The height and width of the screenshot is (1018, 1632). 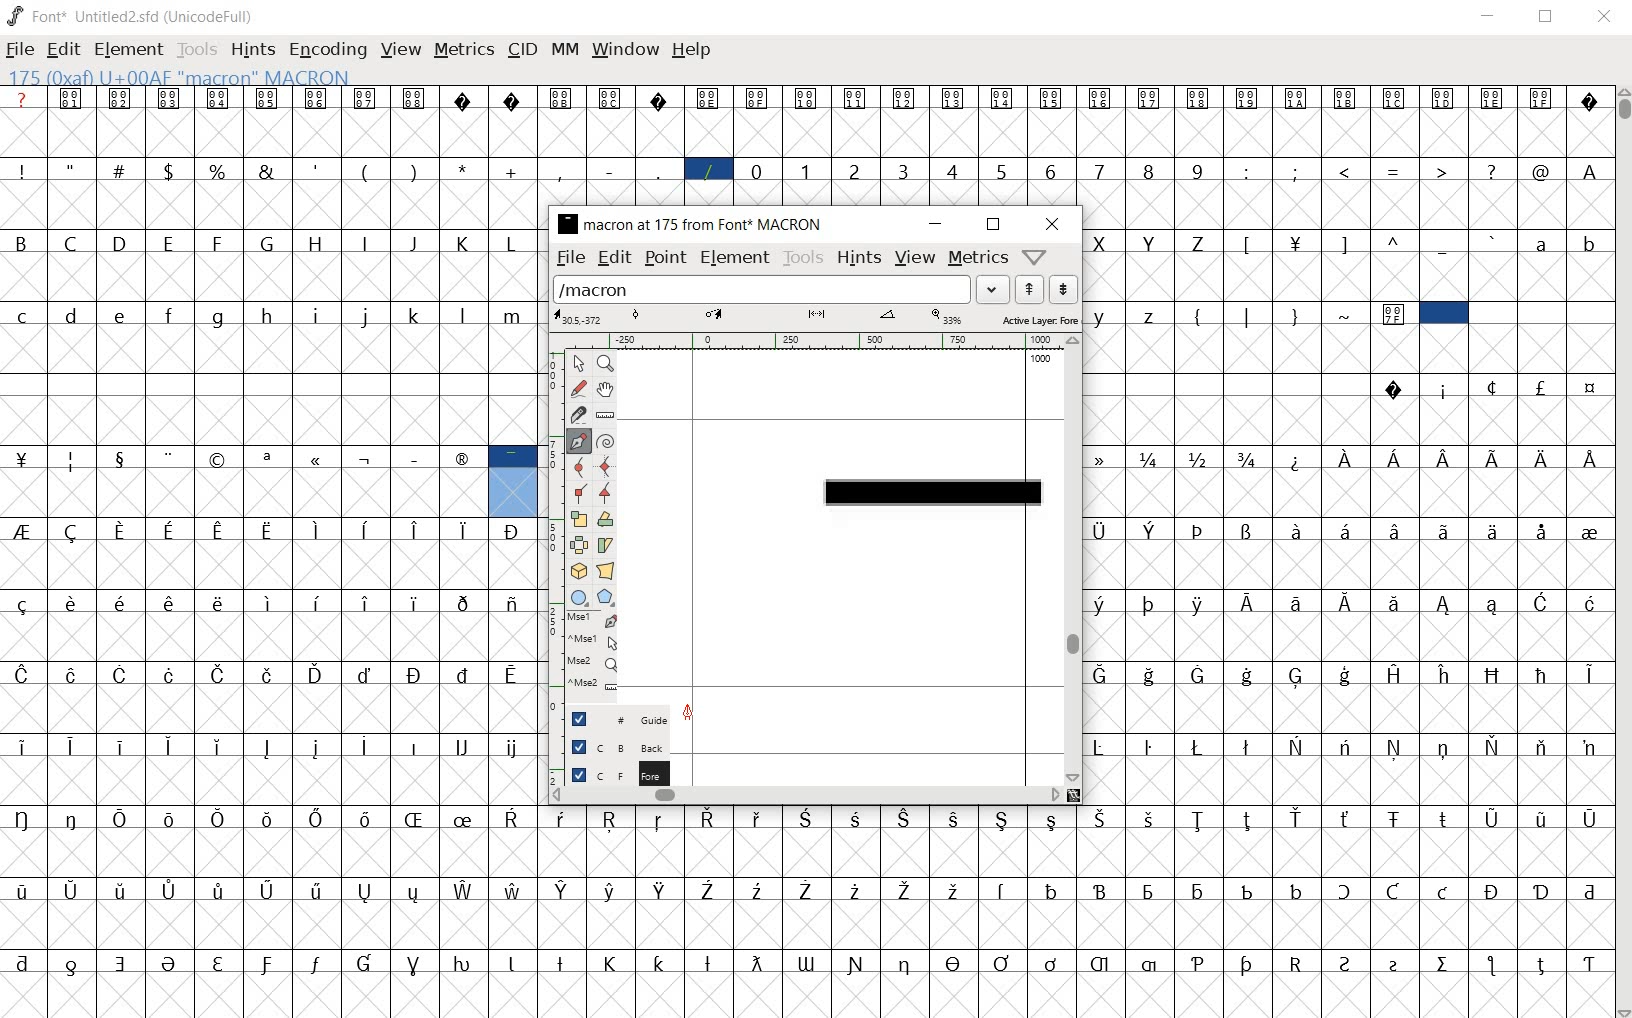 What do you see at coordinates (1395, 529) in the screenshot?
I see `Symbol` at bounding box center [1395, 529].